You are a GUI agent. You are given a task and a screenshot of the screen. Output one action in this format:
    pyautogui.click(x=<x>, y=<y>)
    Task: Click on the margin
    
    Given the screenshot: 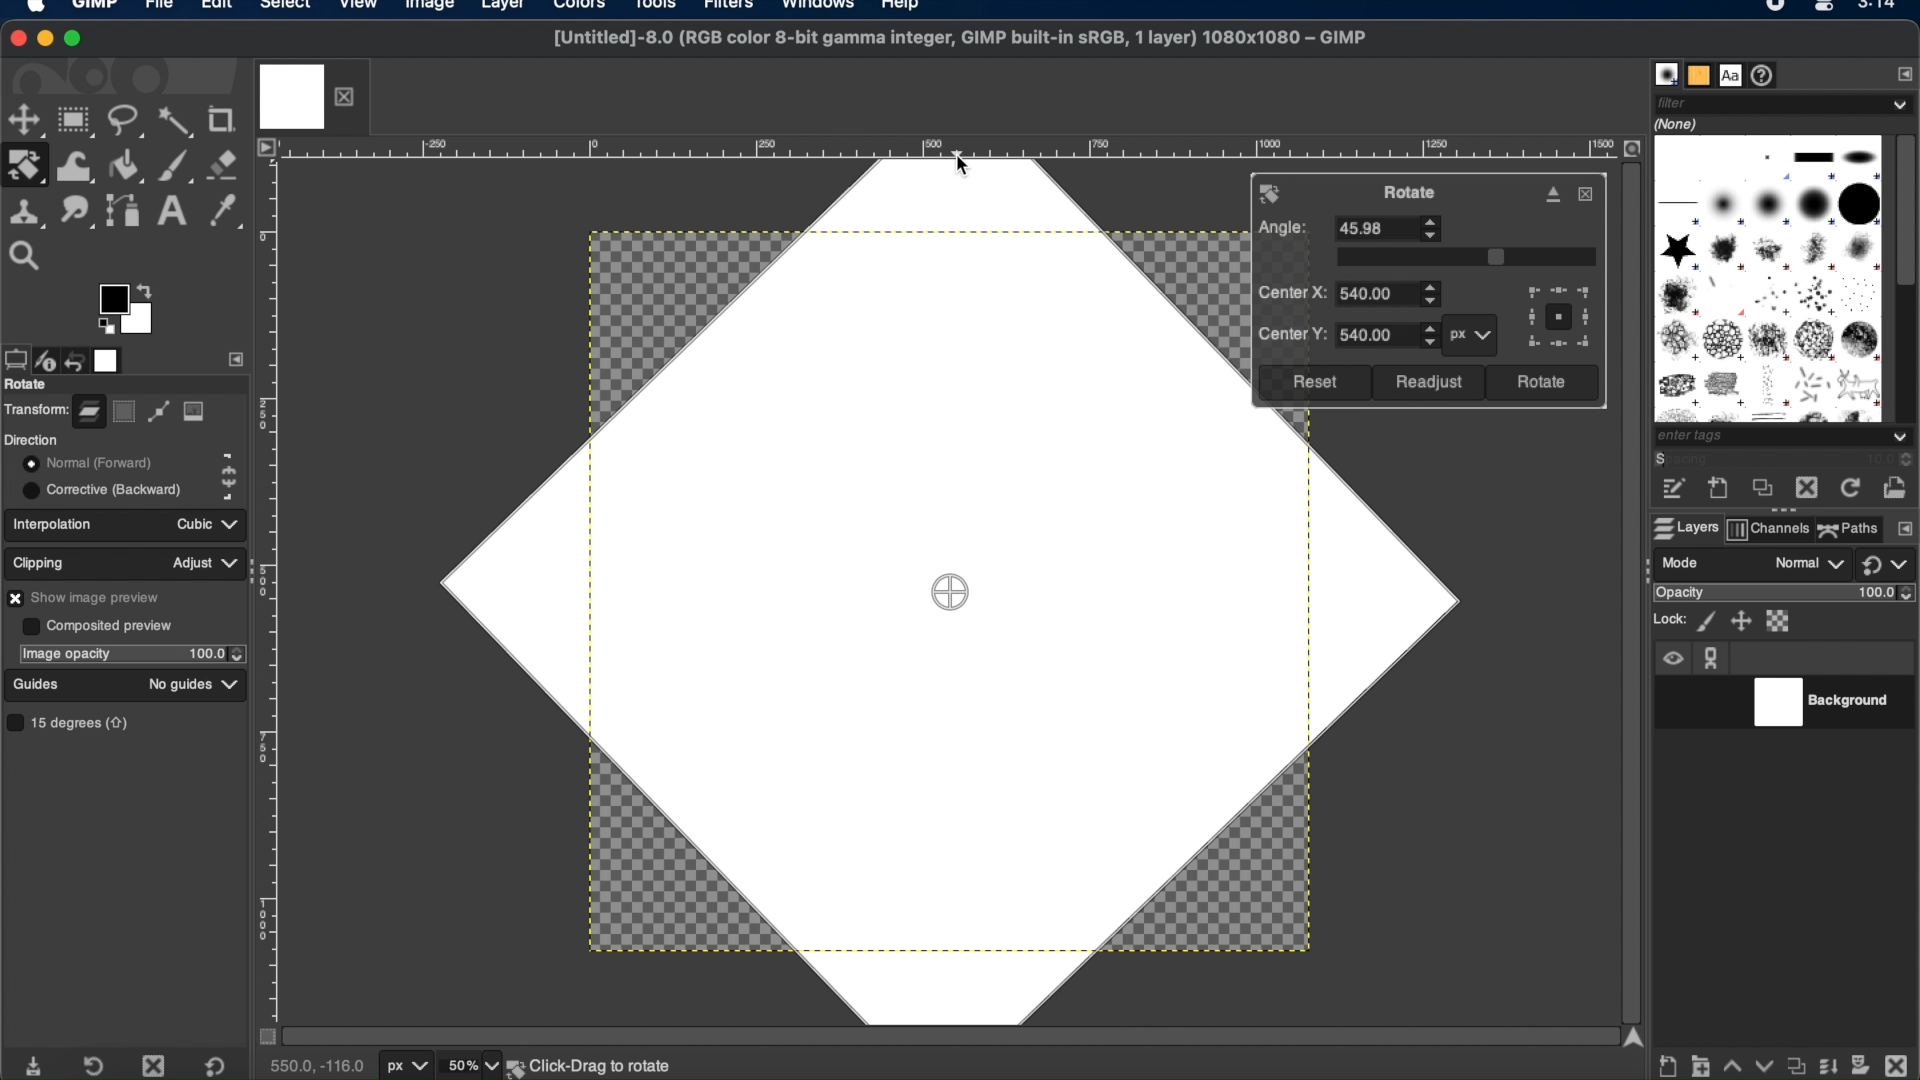 What is the action you would take?
    pyautogui.click(x=949, y=150)
    